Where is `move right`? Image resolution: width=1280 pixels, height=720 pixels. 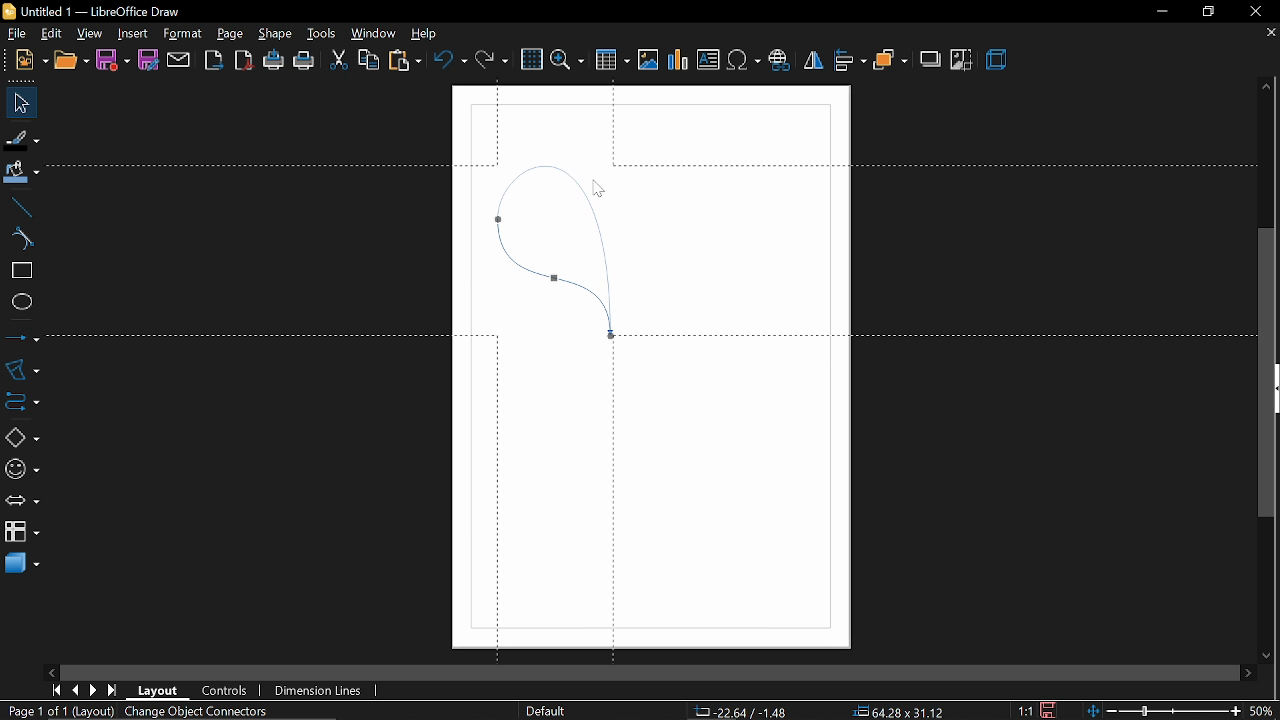 move right is located at coordinates (1248, 671).